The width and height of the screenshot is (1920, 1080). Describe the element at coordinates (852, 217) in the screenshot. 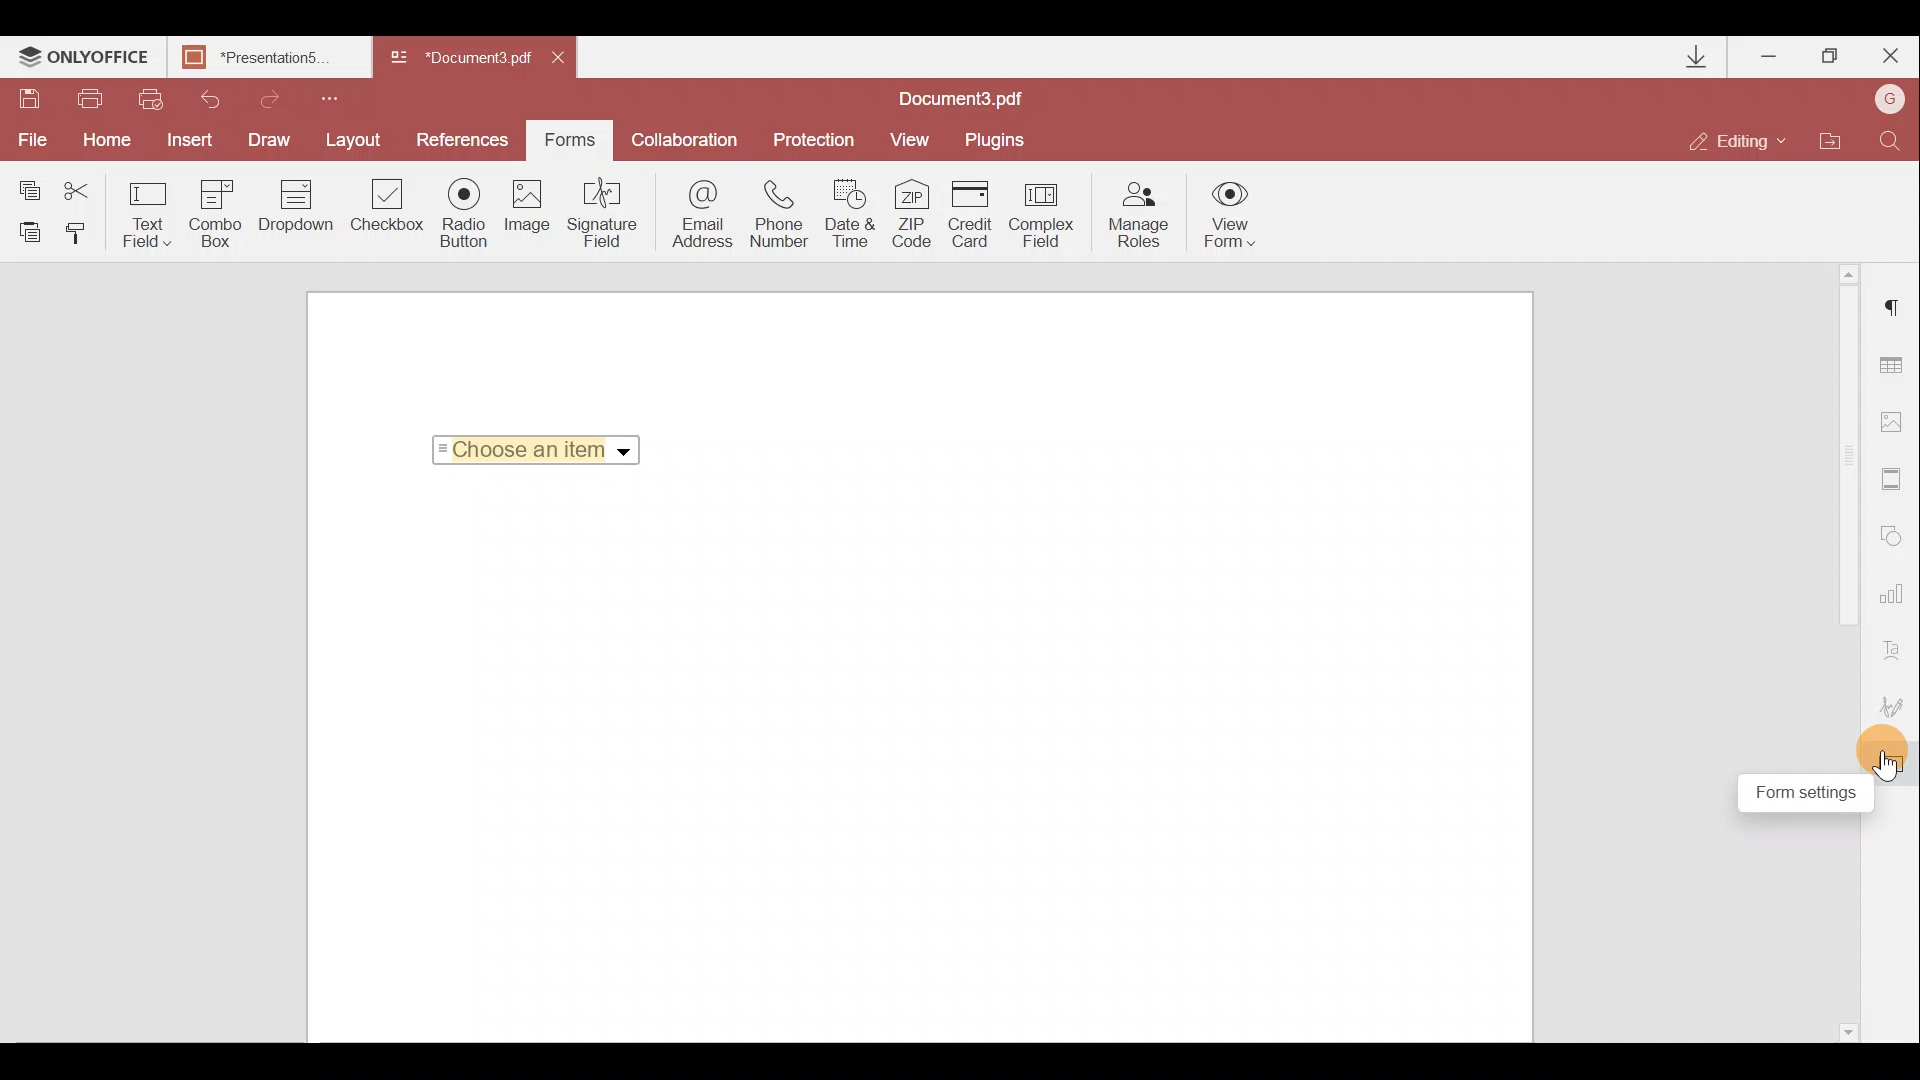

I see `Date & time` at that location.